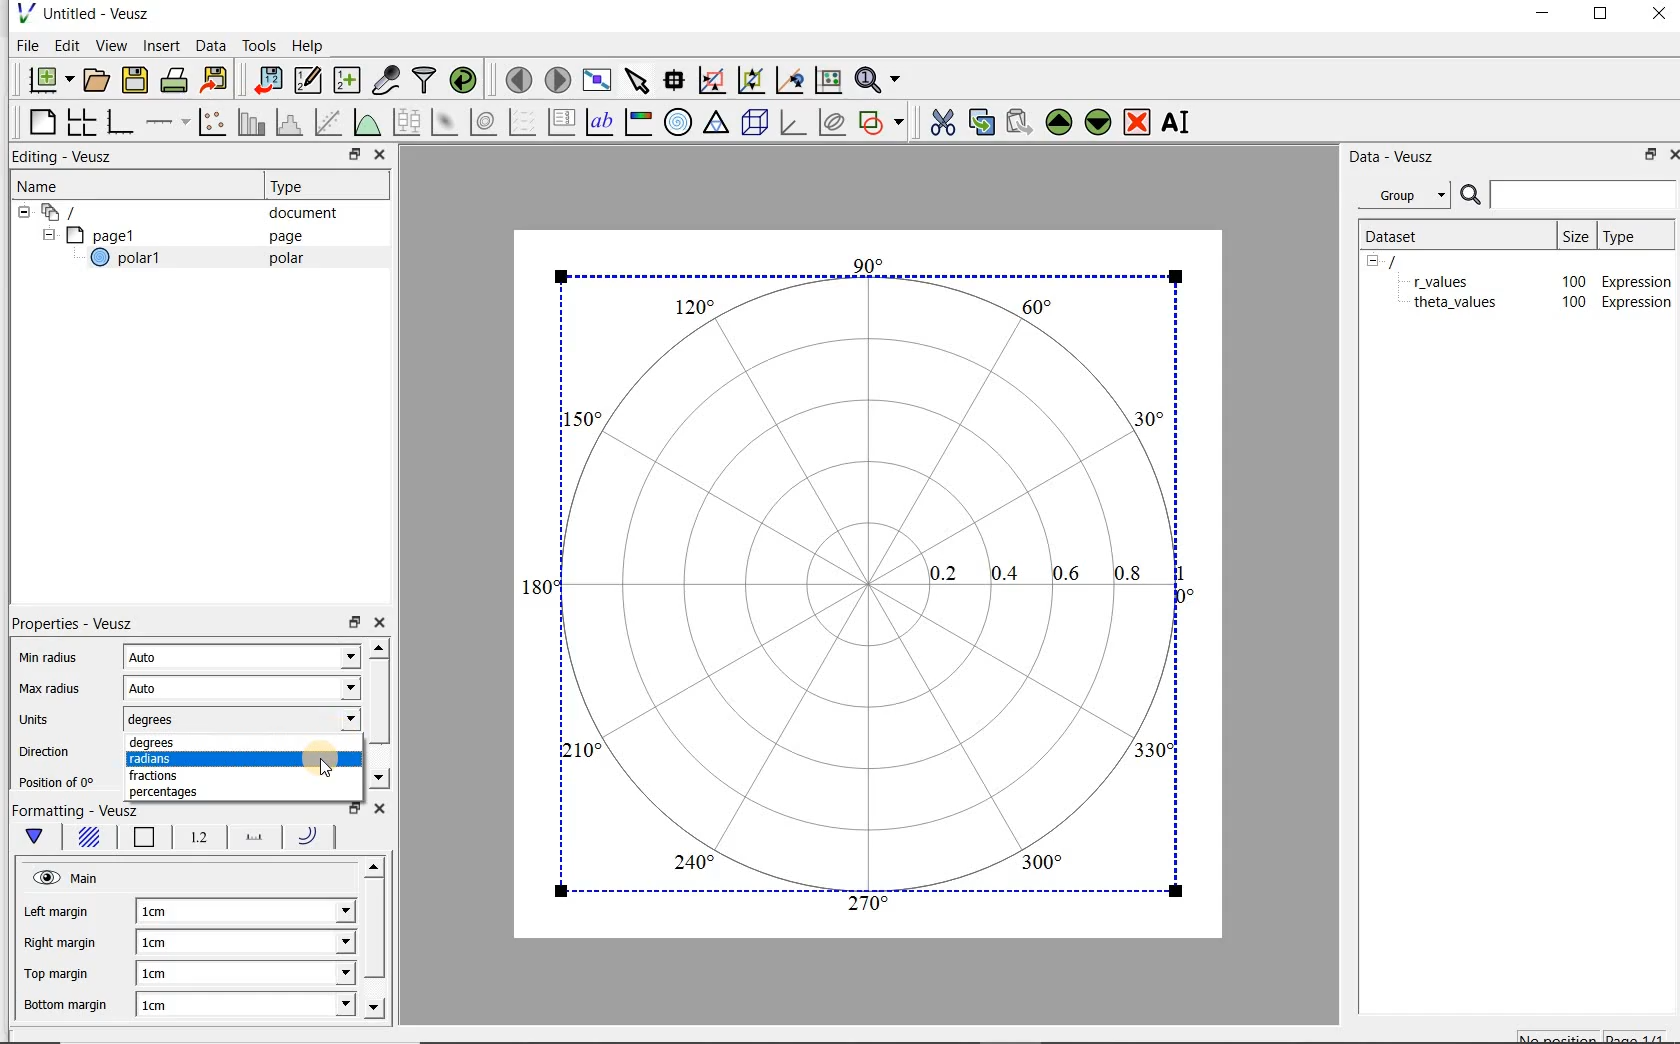  What do you see at coordinates (1643, 1036) in the screenshot?
I see `page1/1` at bounding box center [1643, 1036].